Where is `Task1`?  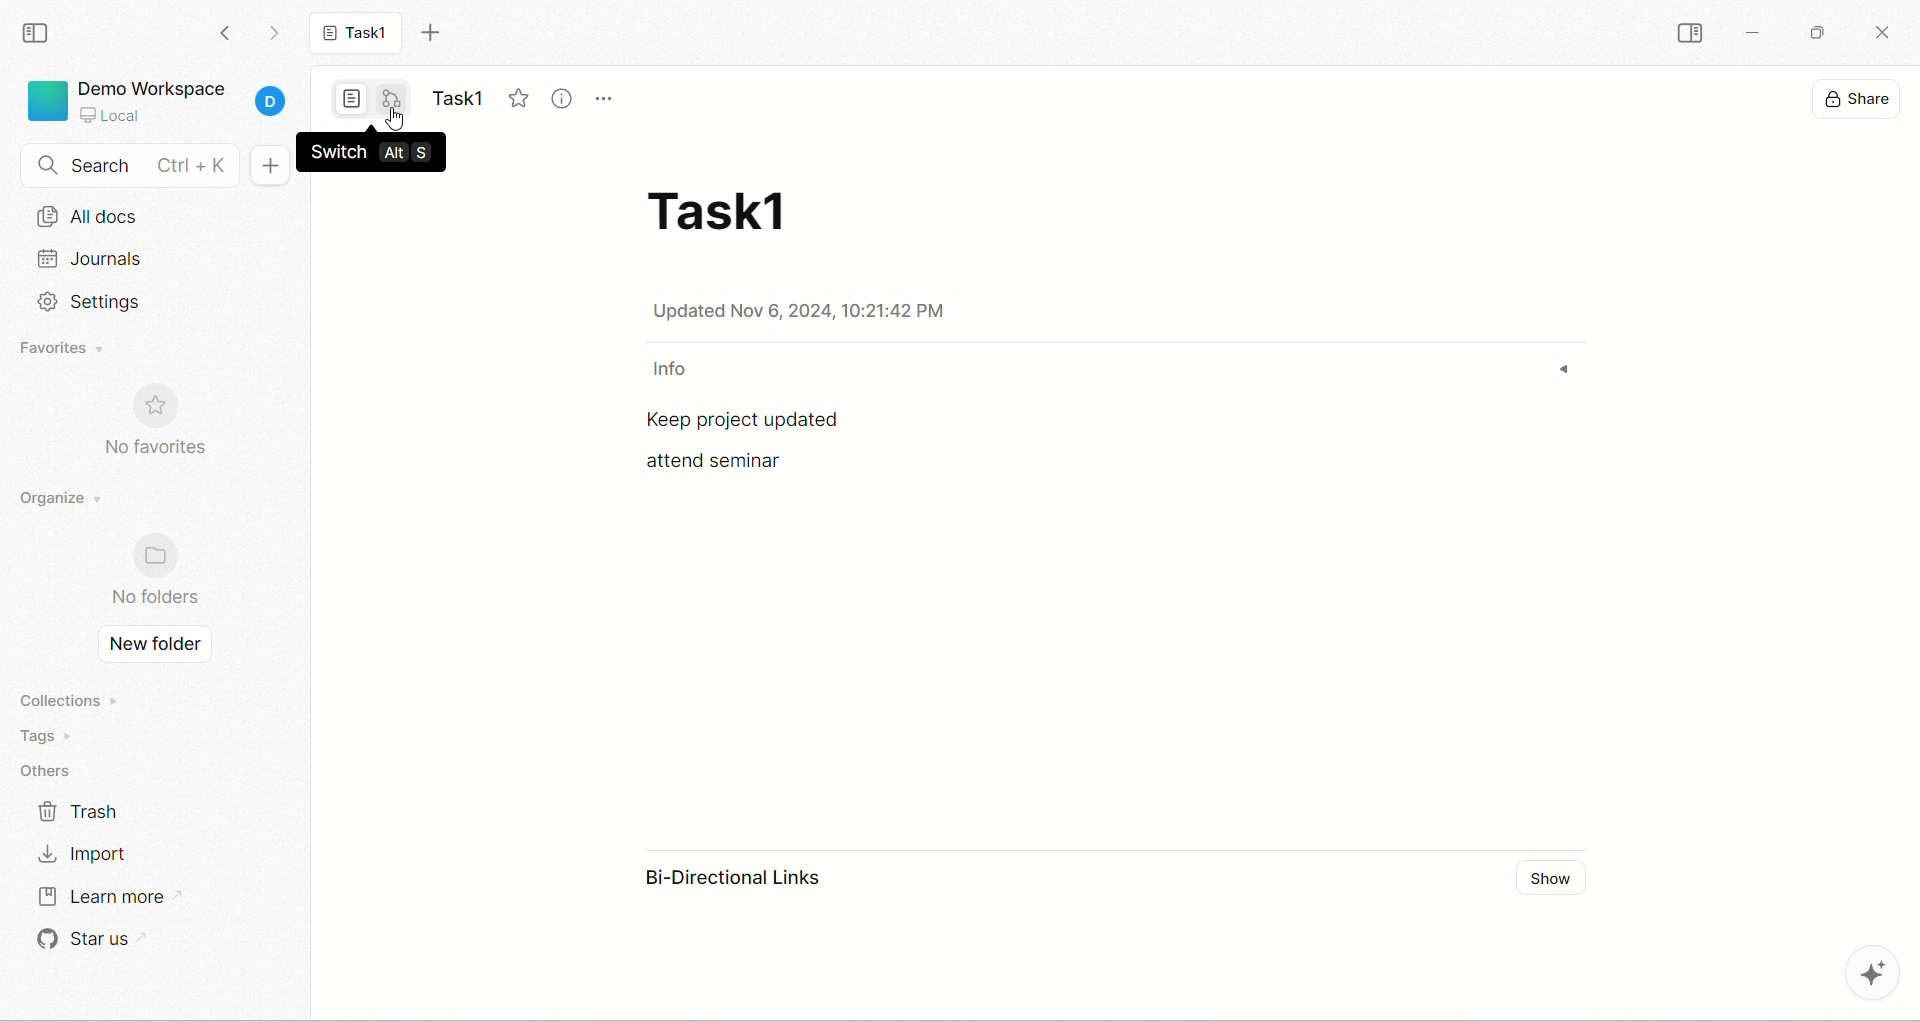 Task1 is located at coordinates (362, 35).